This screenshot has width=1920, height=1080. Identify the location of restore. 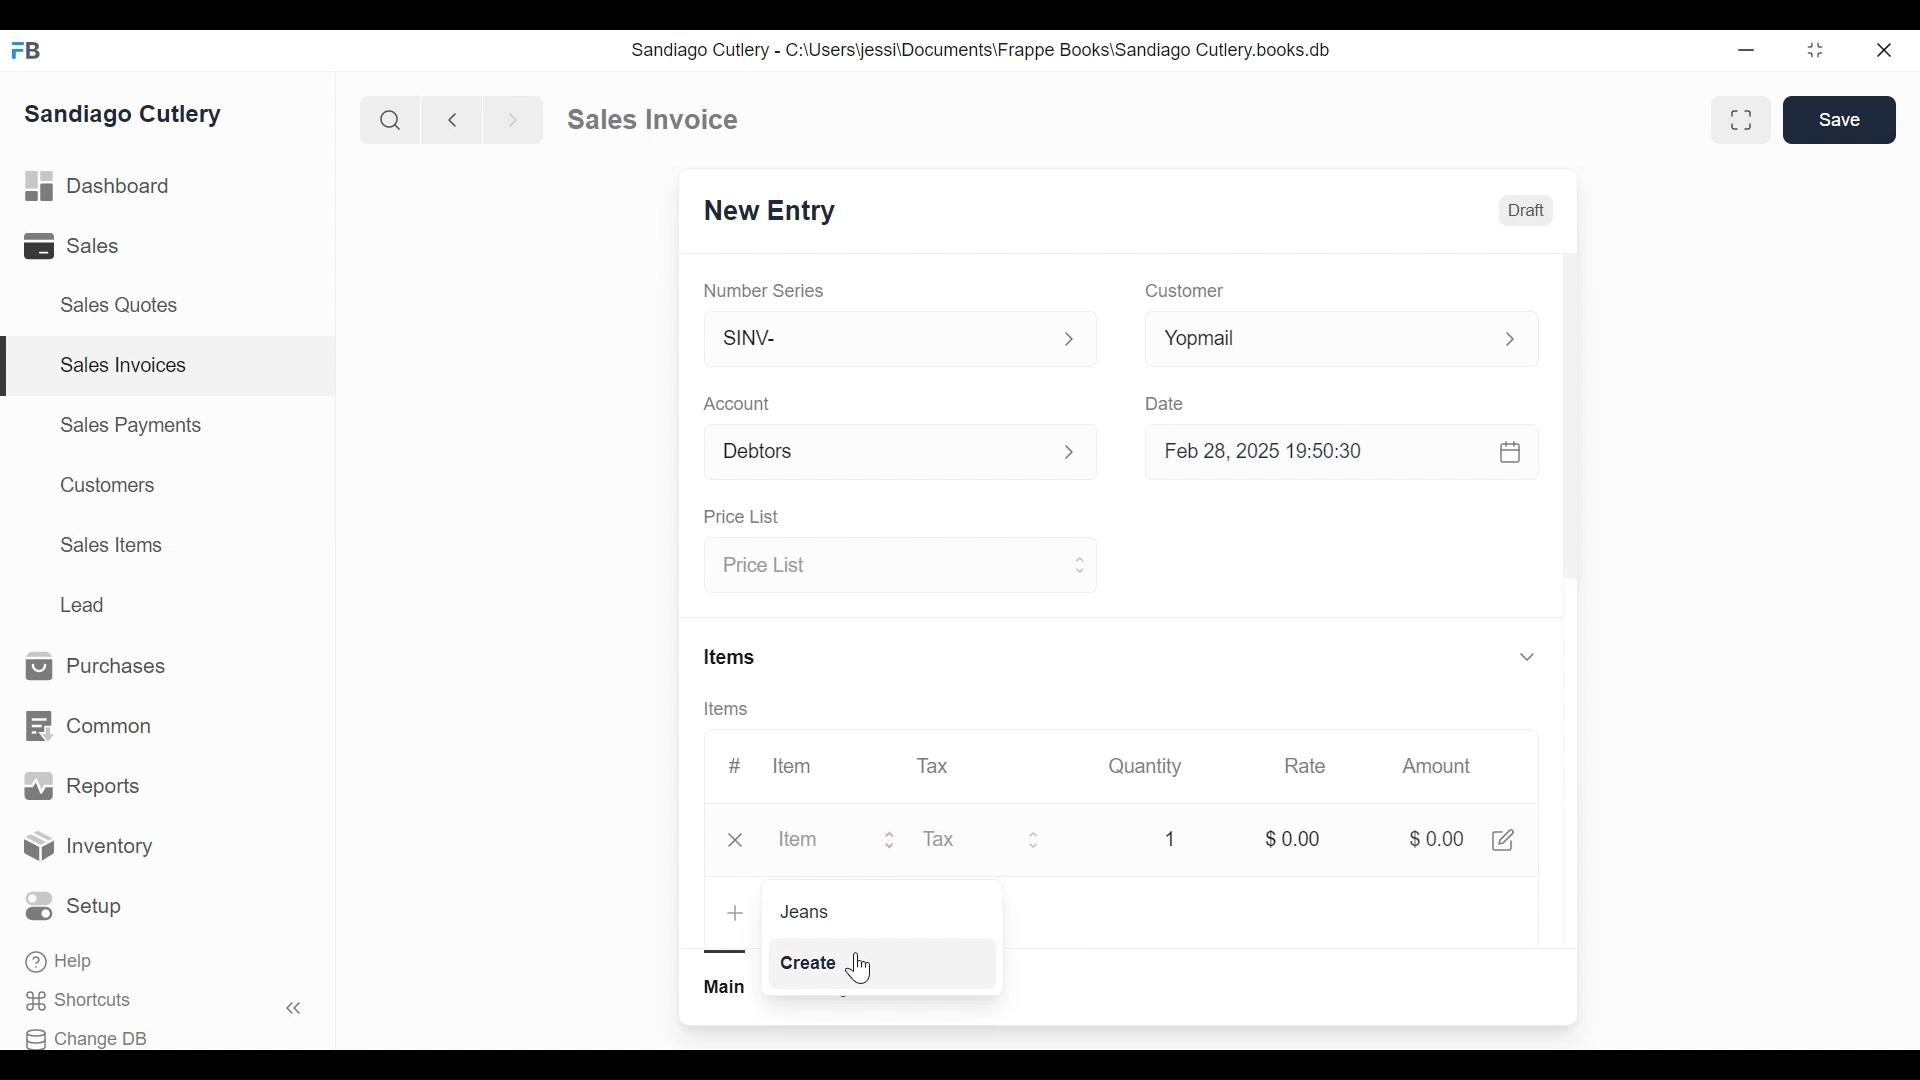
(1815, 49).